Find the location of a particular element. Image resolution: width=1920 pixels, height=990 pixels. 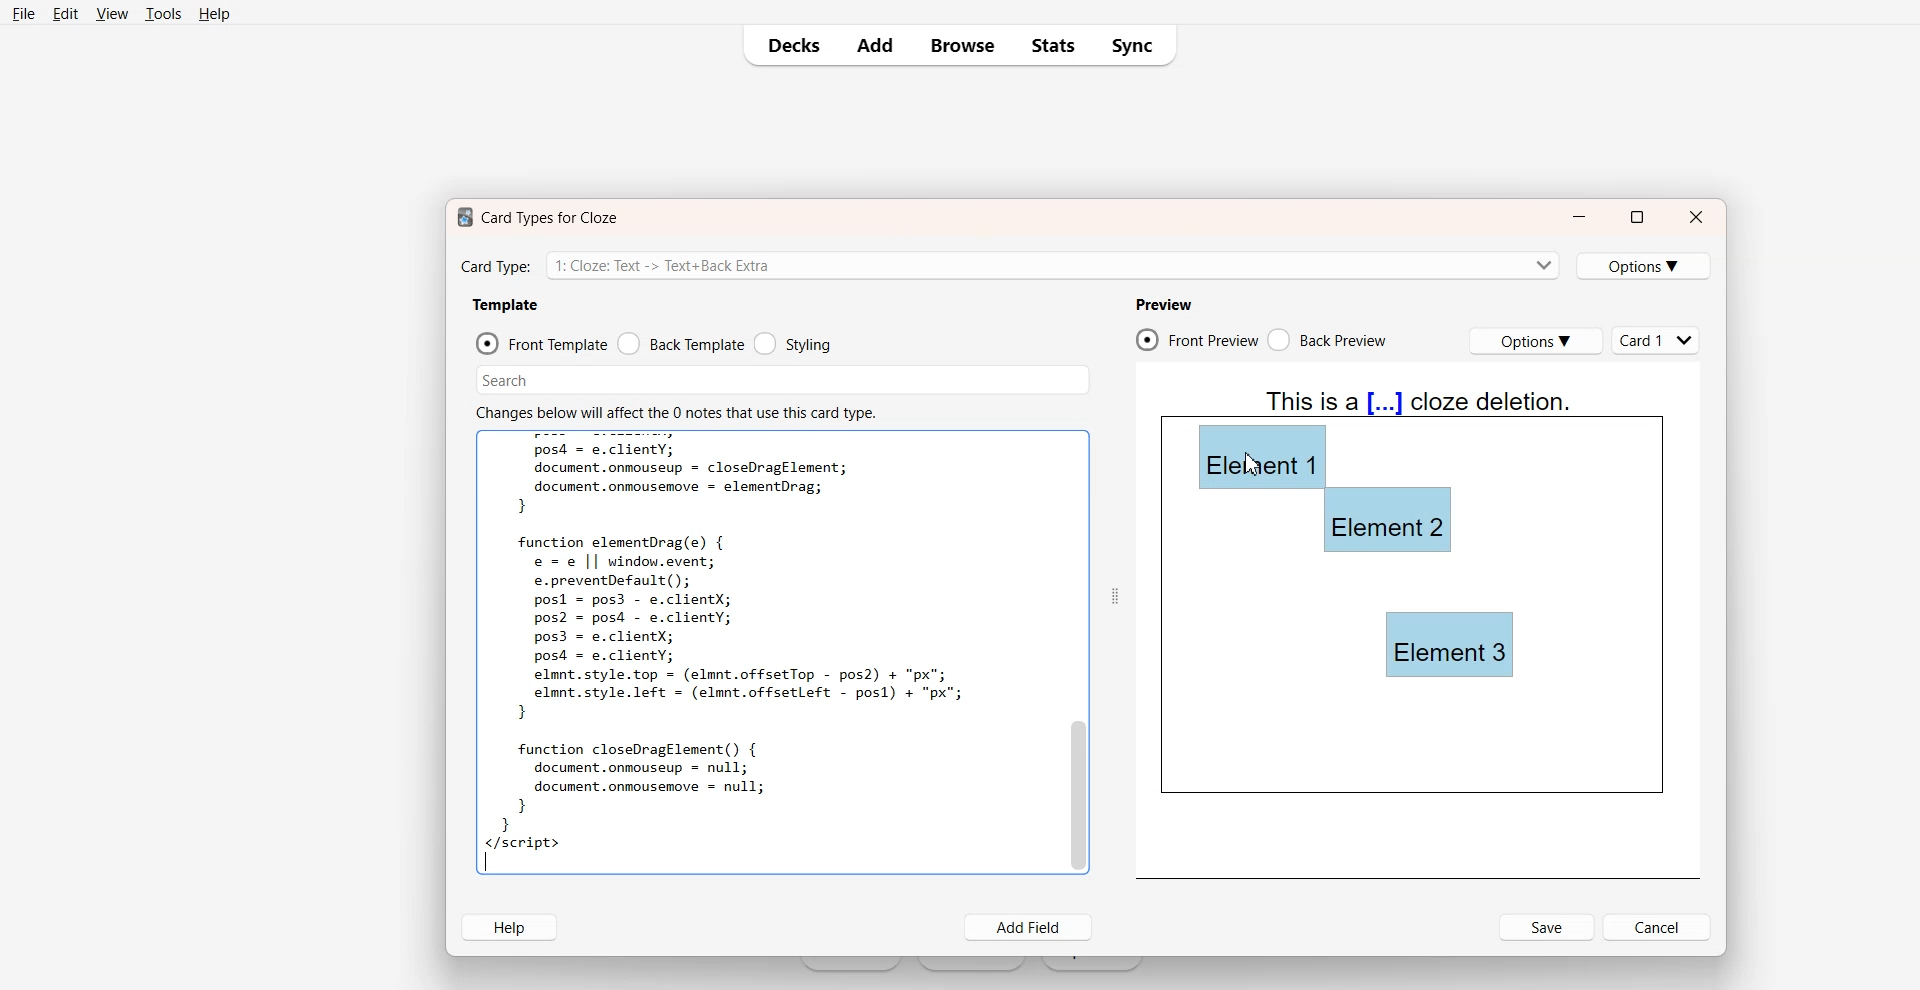

Help is located at coordinates (508, 927).